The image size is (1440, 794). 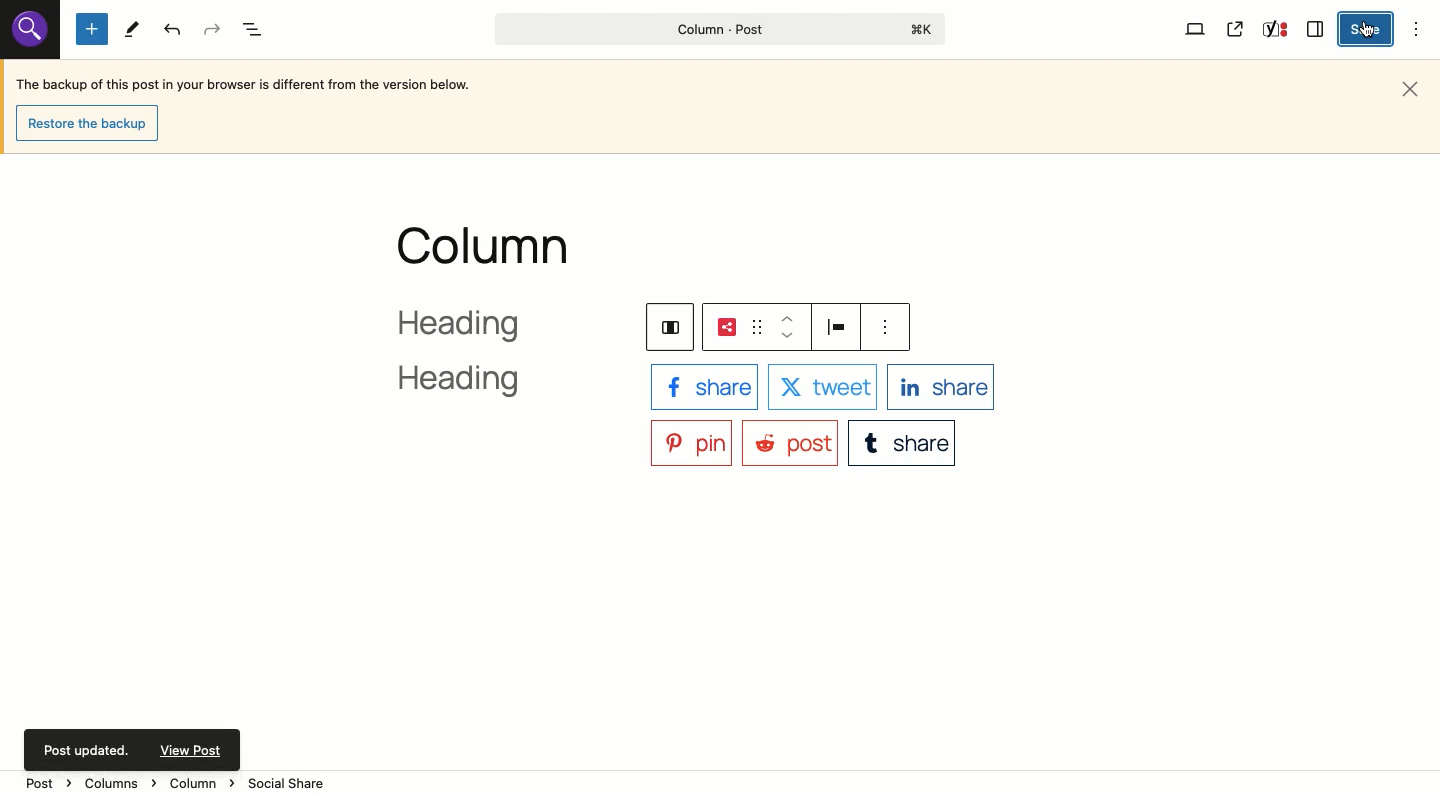 What do you see at coordinates (840, 326) in the screenshot?
I see `Justification` at bounding box center [840, 326].